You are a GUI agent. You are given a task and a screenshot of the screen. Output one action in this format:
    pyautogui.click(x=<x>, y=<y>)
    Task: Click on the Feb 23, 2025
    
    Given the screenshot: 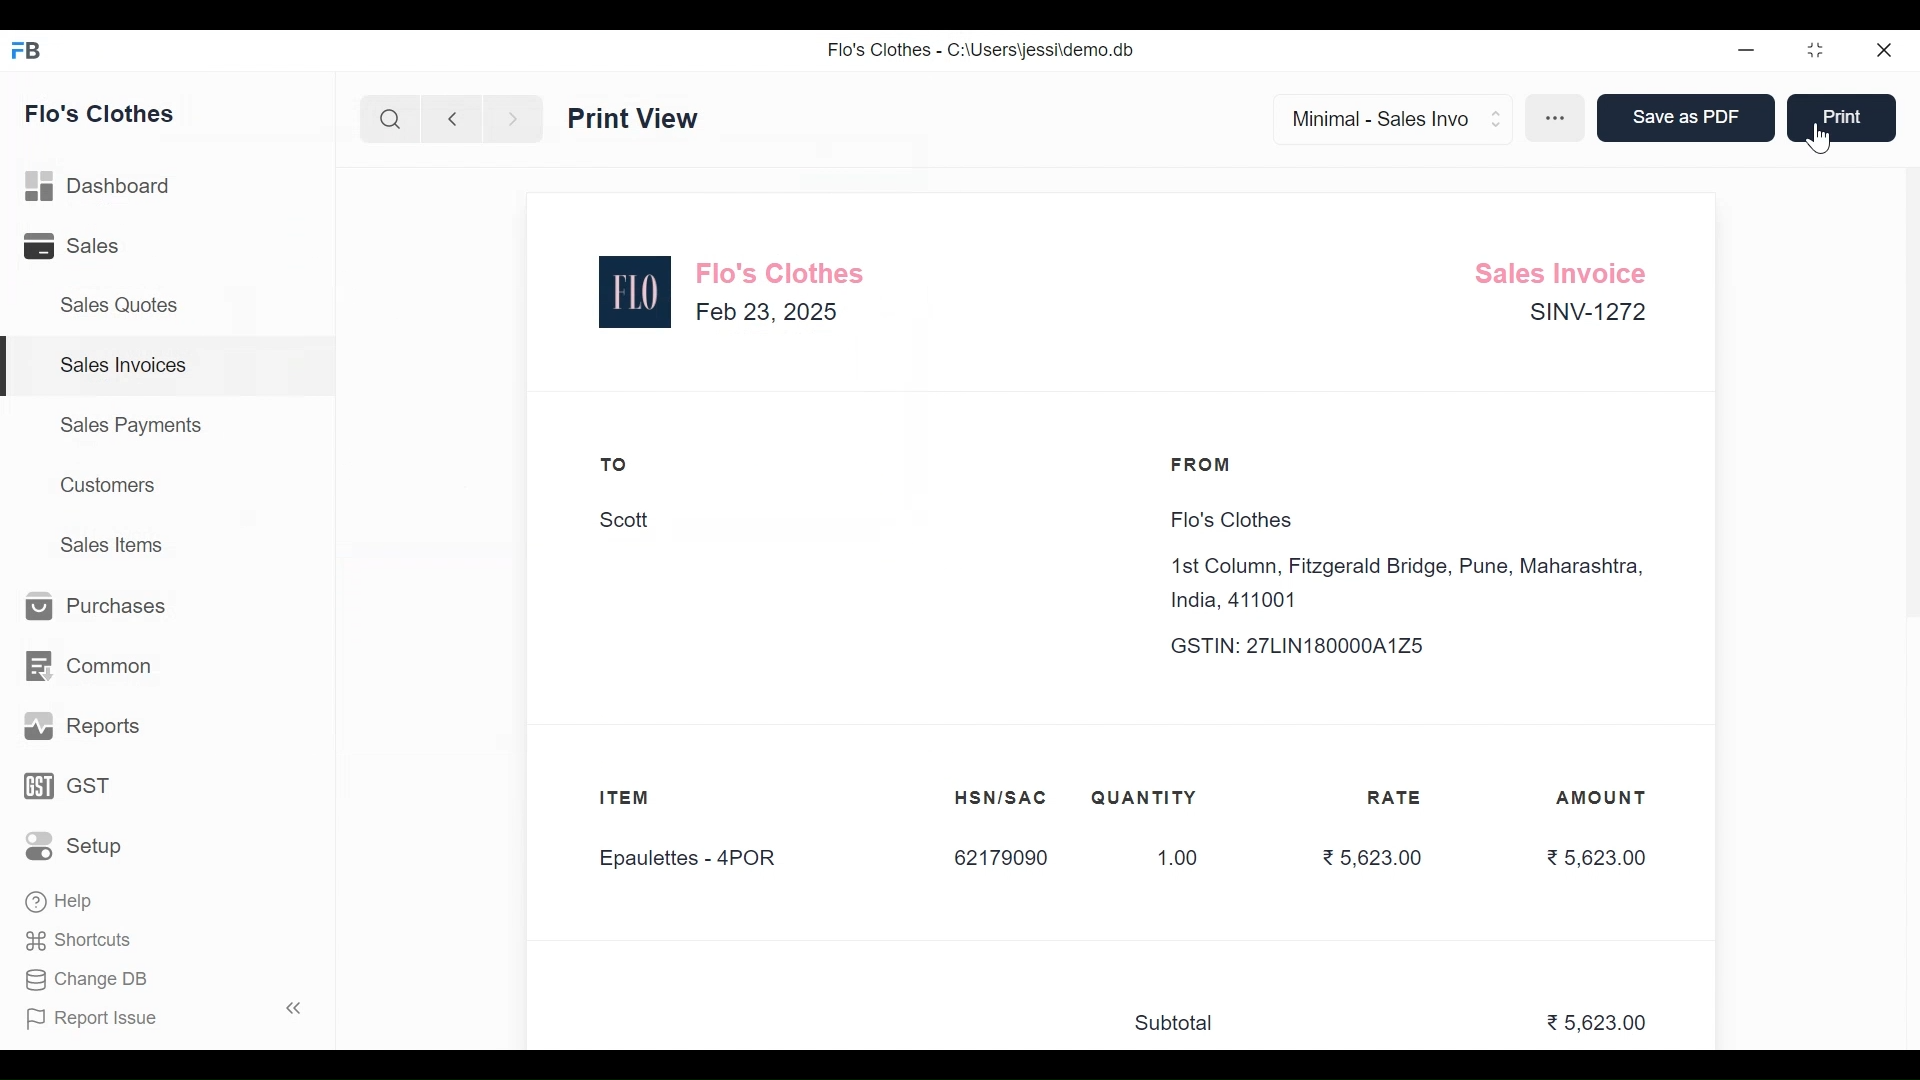 What is the action you would take?
    pyautogui.click(x=768, y=311)
    